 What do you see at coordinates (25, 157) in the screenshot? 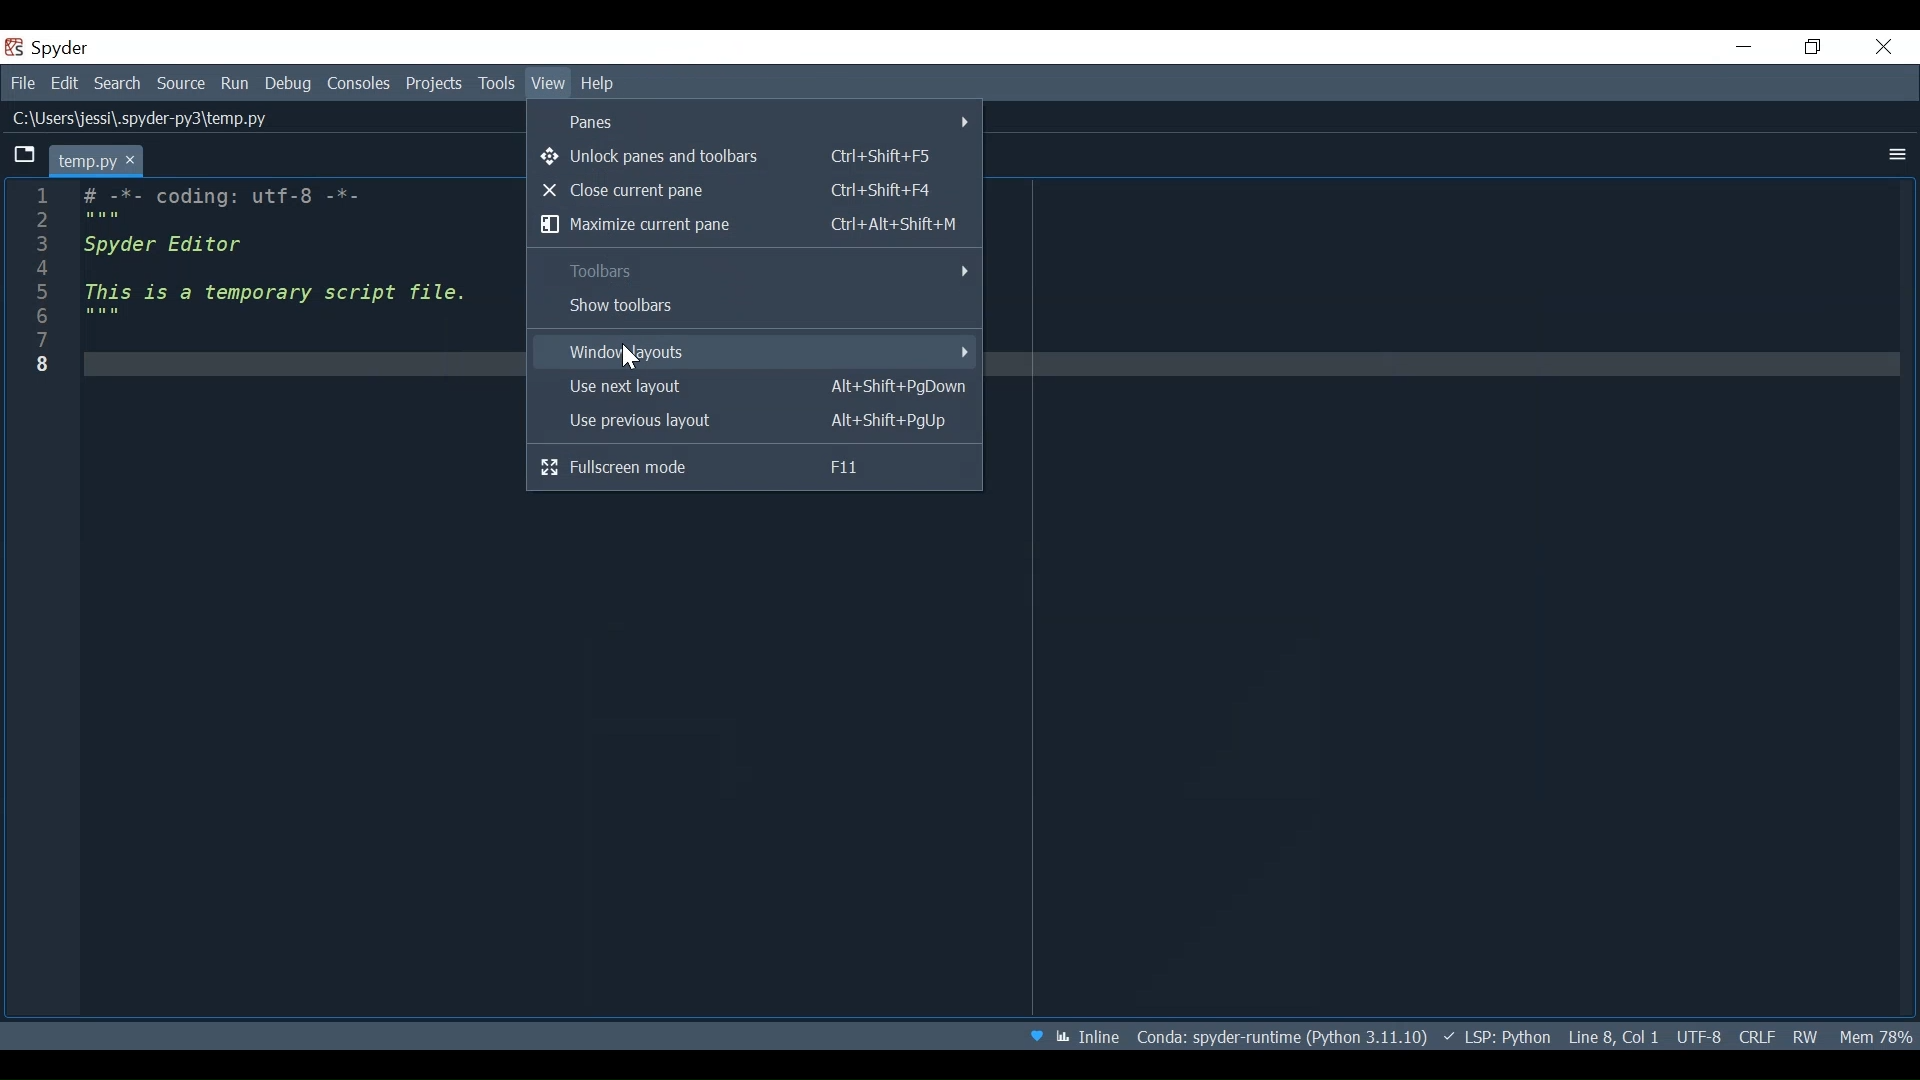
I see `Browse Tab` at bounding box center [25, 157].